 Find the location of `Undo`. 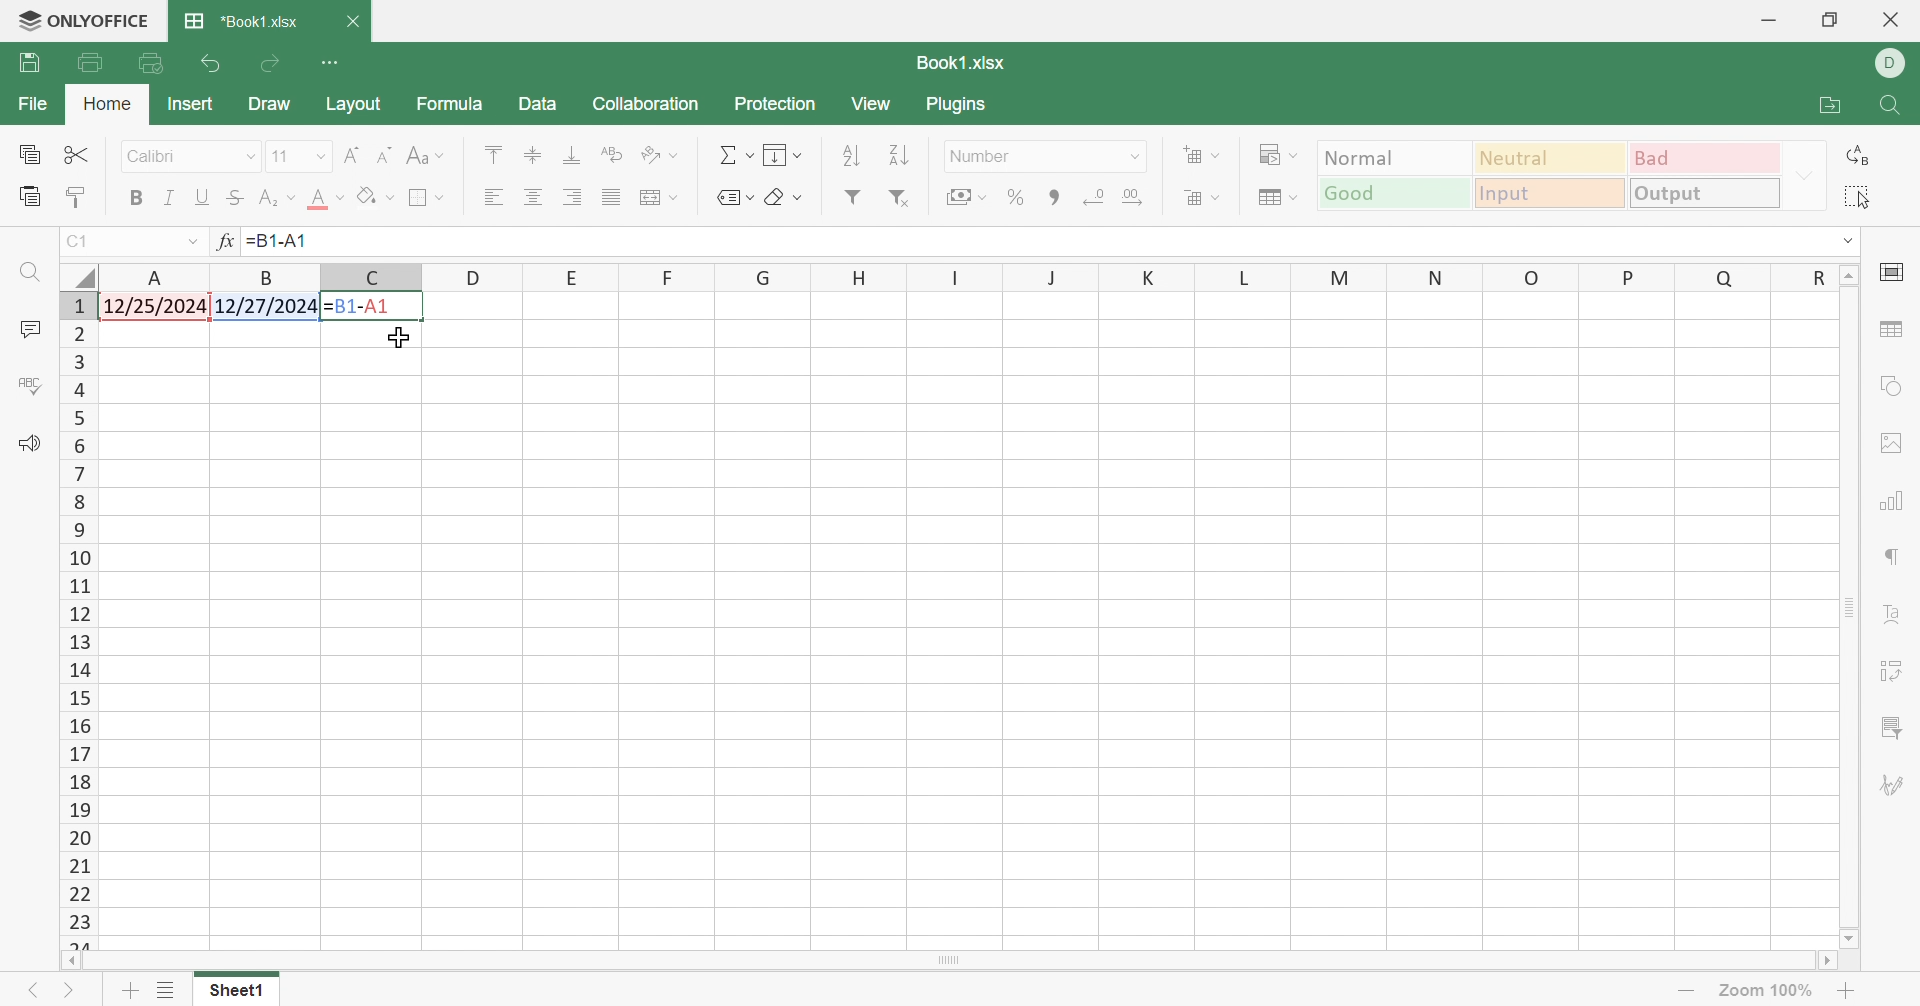

Undo is located at coordinates (206, 66).